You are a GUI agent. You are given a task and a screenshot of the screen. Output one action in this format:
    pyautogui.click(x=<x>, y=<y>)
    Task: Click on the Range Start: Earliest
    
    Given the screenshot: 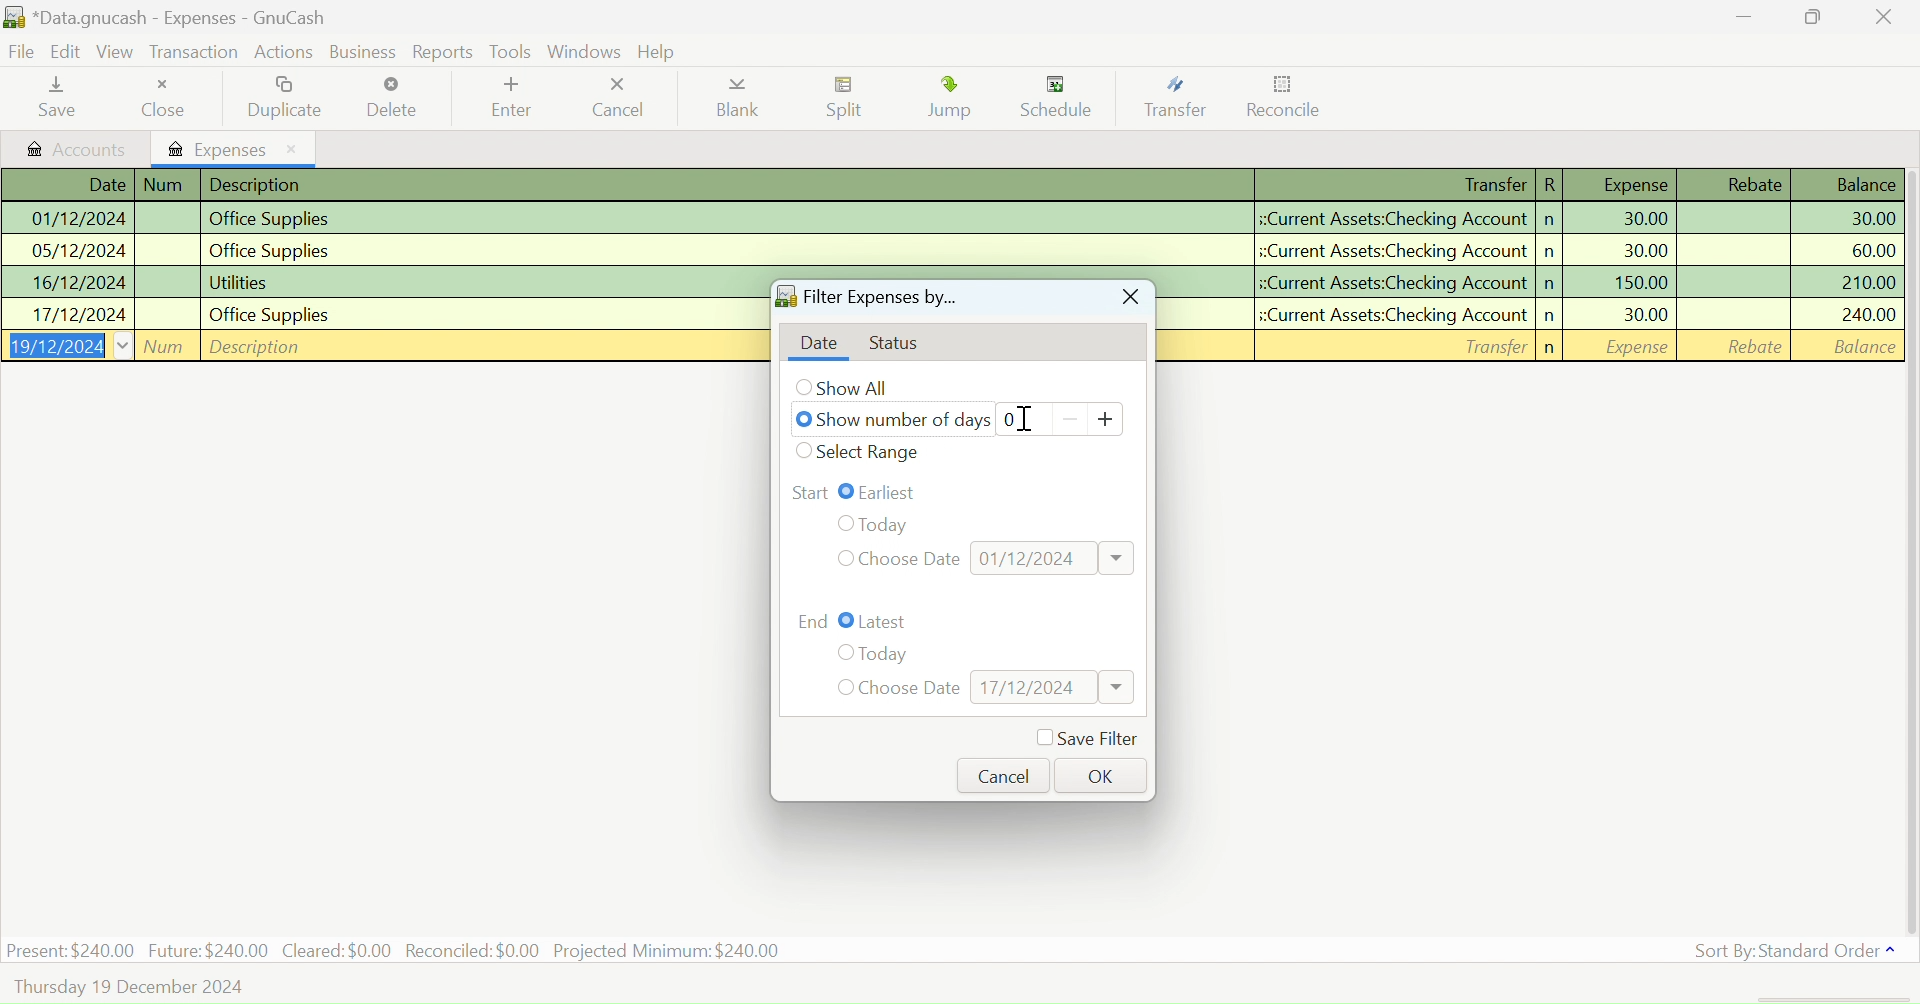 What is the action you would take?
    pyautogui.click(x=809, y=491)
    